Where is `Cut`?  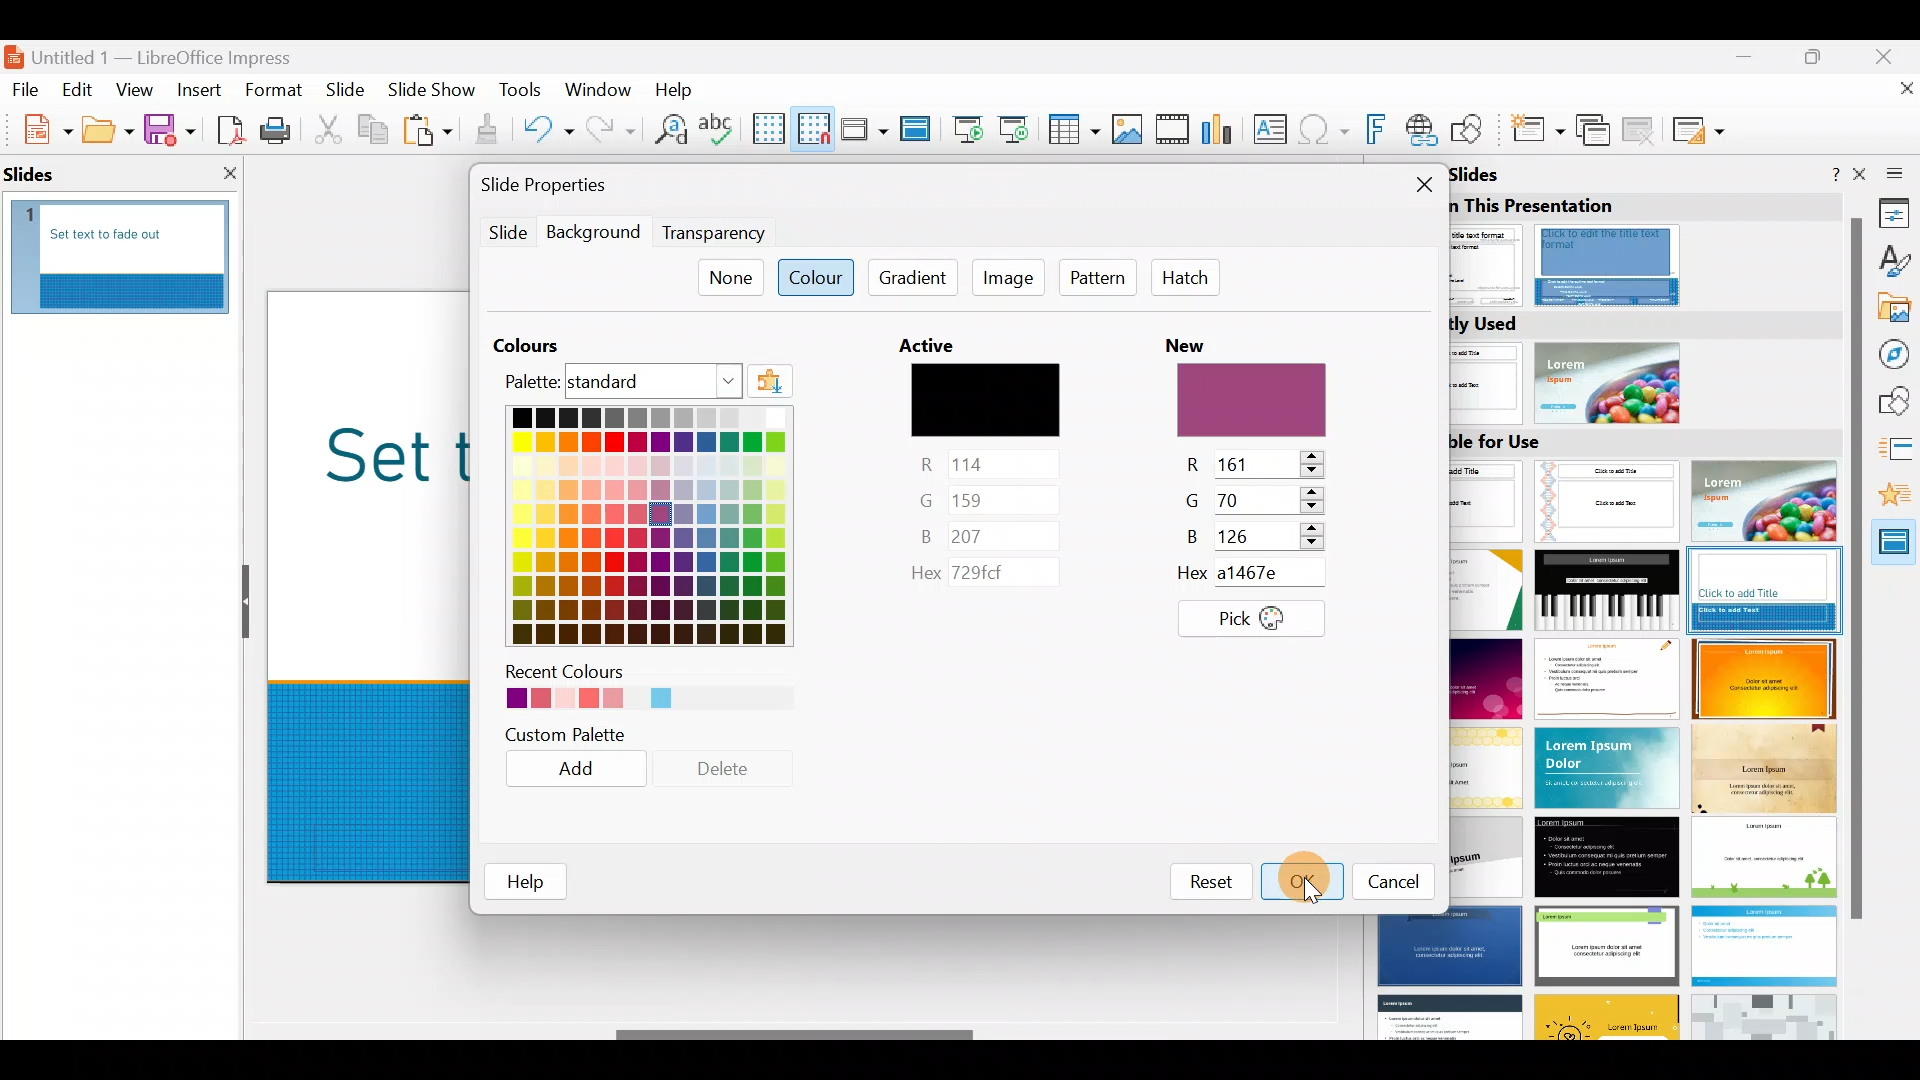 Cut is located at coordinates (331, 130).